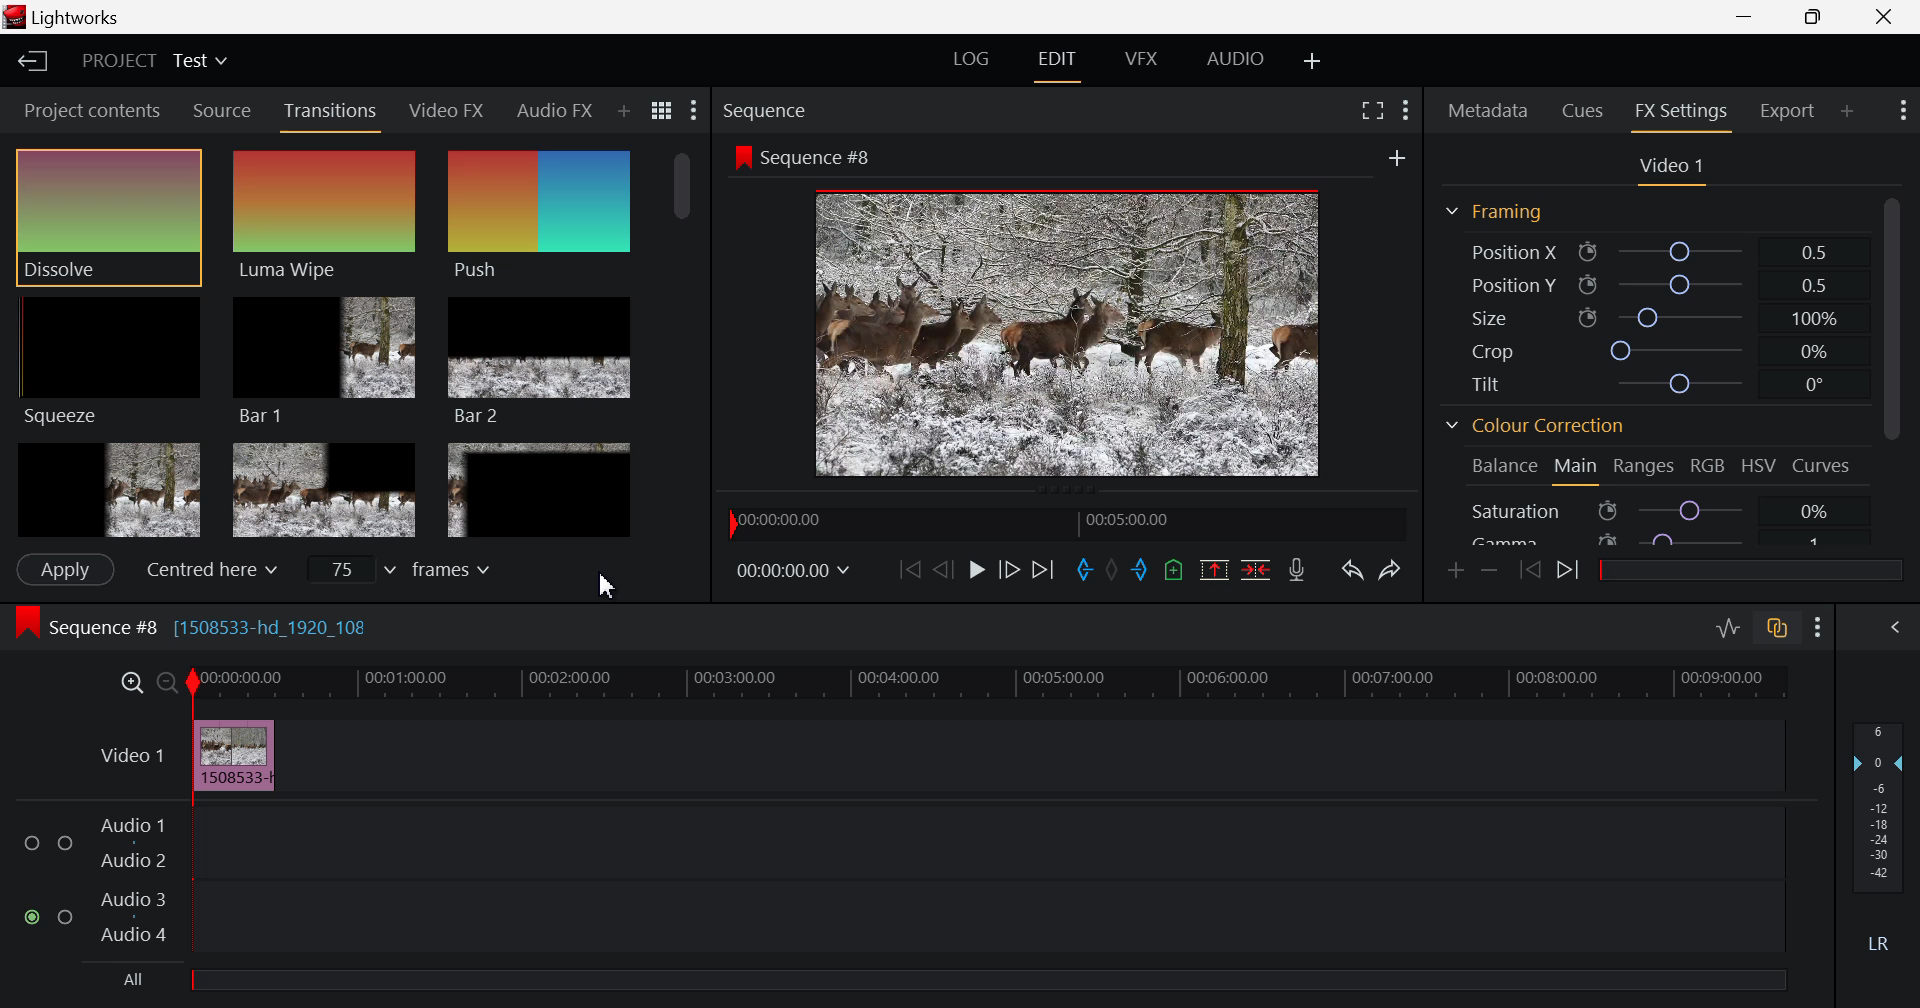 Image resolution: width=1920 pixels, height=1008 pixels. Describe the element at coordinates (1776, 629) in the screenshot. I see `Toggle auto track sync` at that location.